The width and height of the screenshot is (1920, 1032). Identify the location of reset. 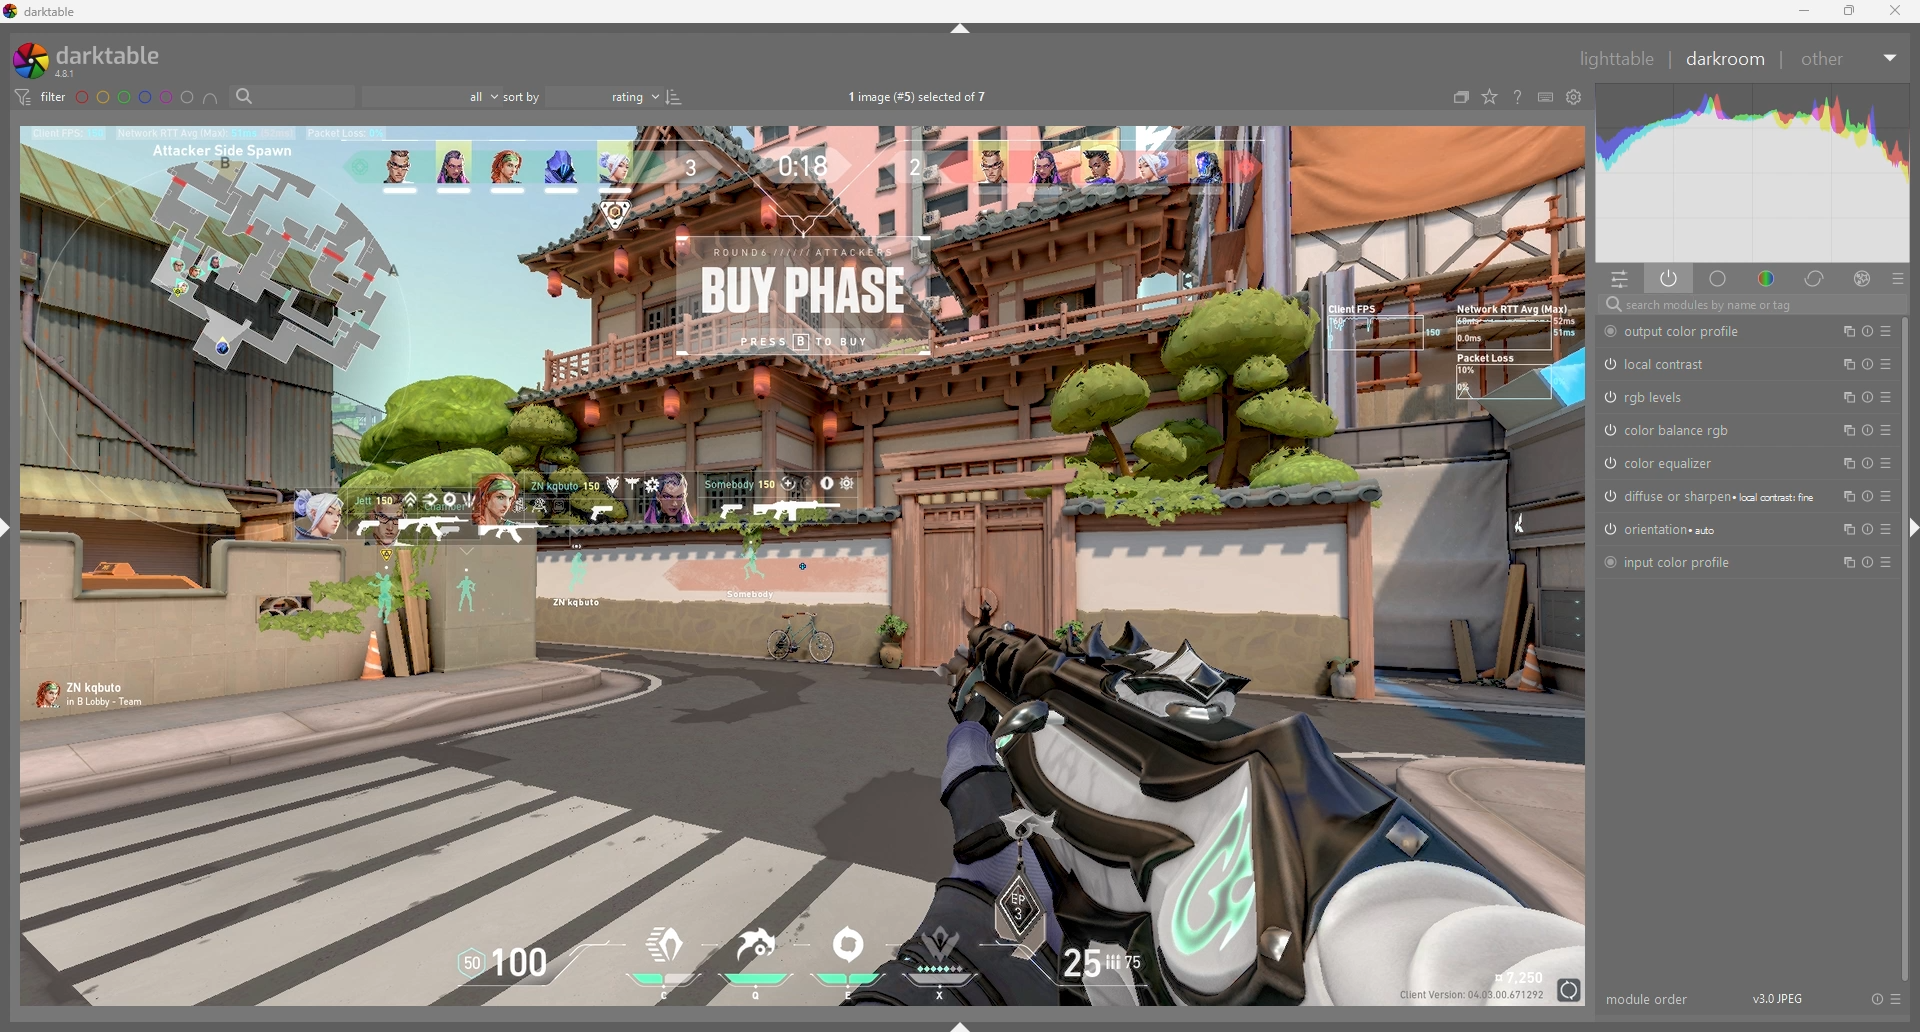
(1868, 562).